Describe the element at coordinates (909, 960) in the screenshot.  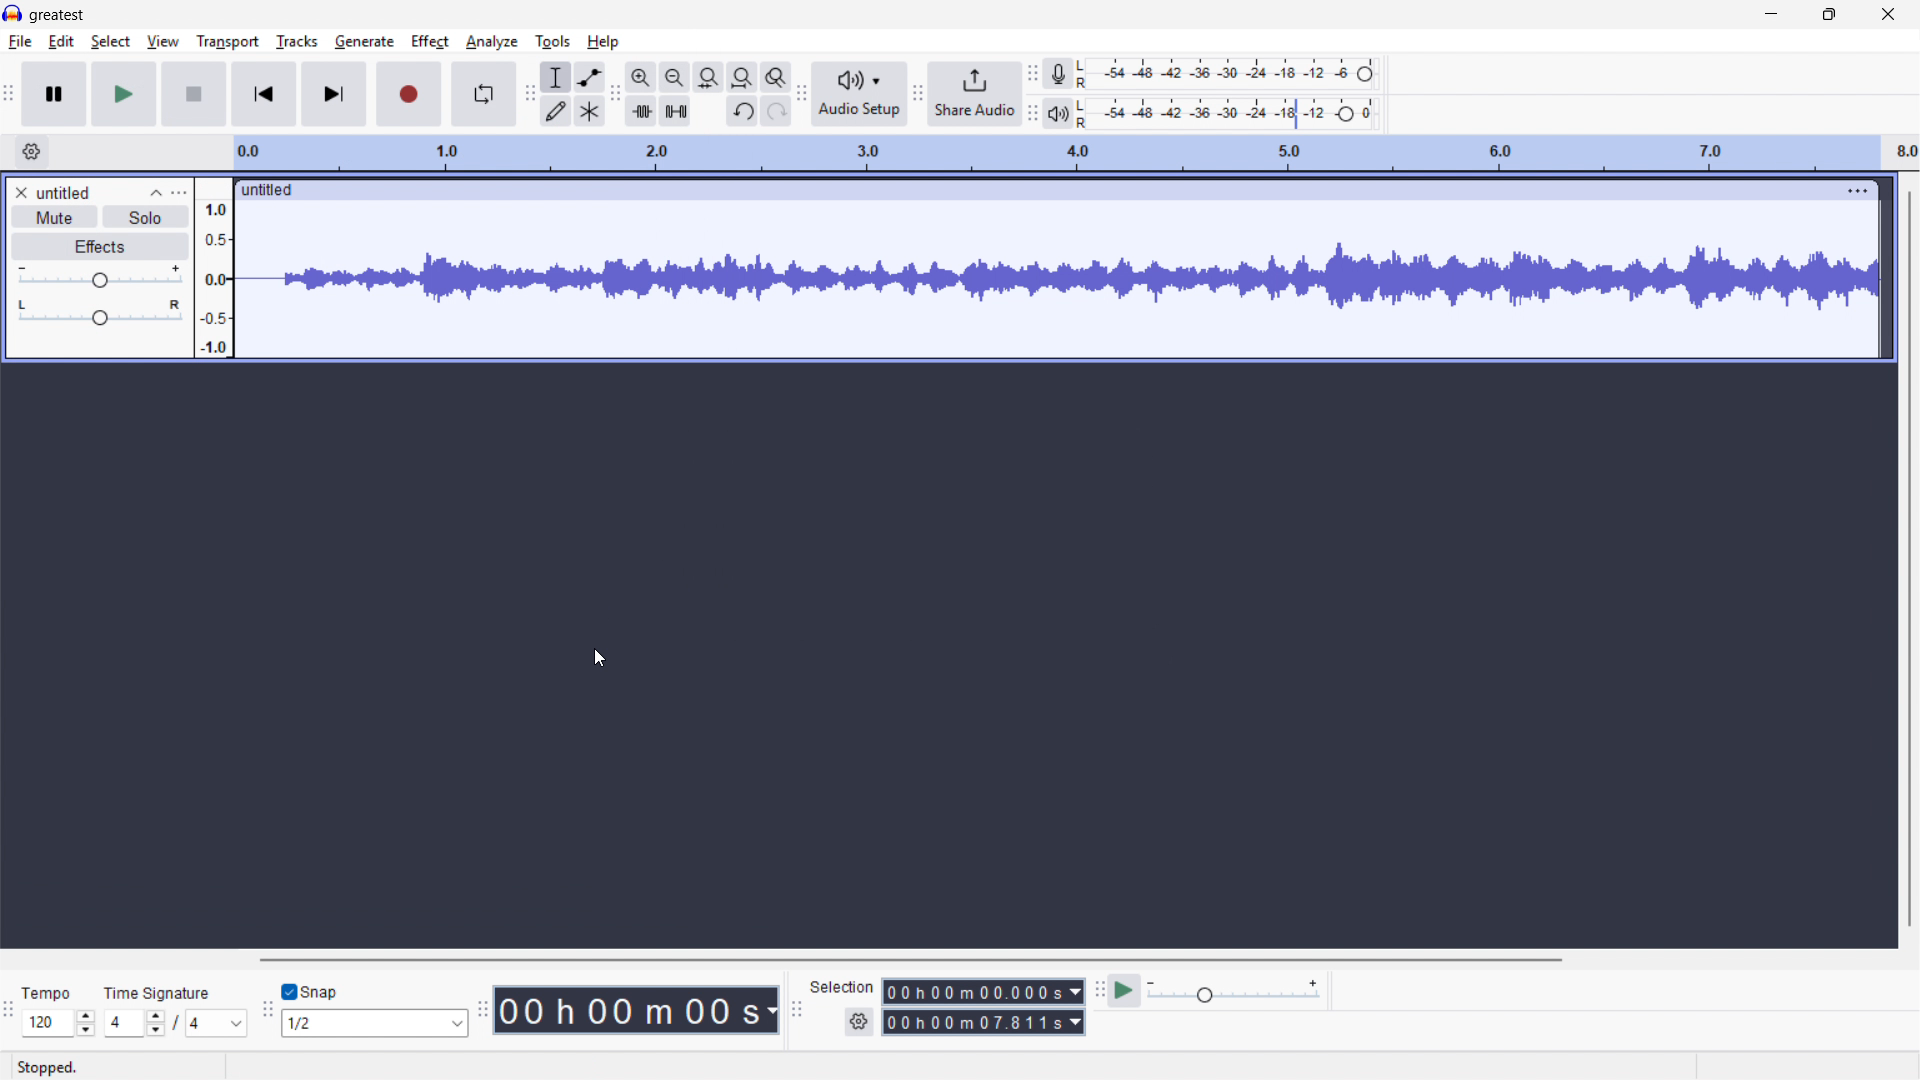
I see `horizontal scrollbar` at that location.